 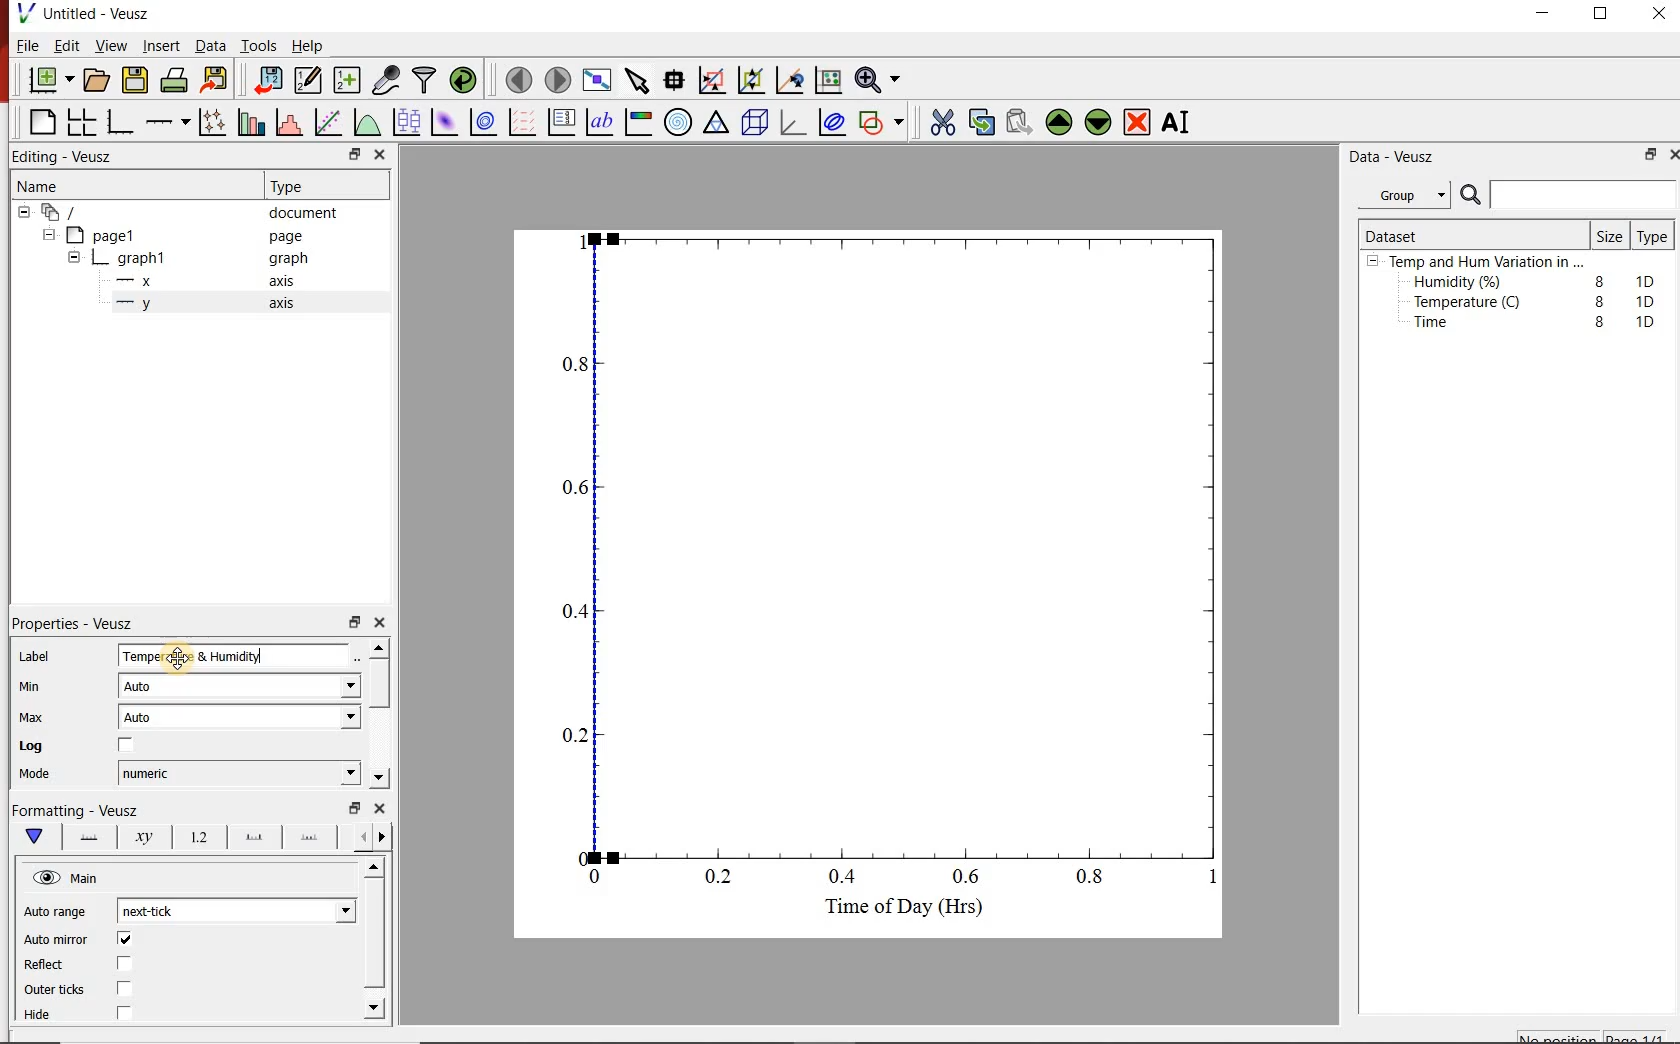 What do you see at coordinates (382, 711) in the screenshot?
I see `scroll bar` at bounding box center [382, 711].